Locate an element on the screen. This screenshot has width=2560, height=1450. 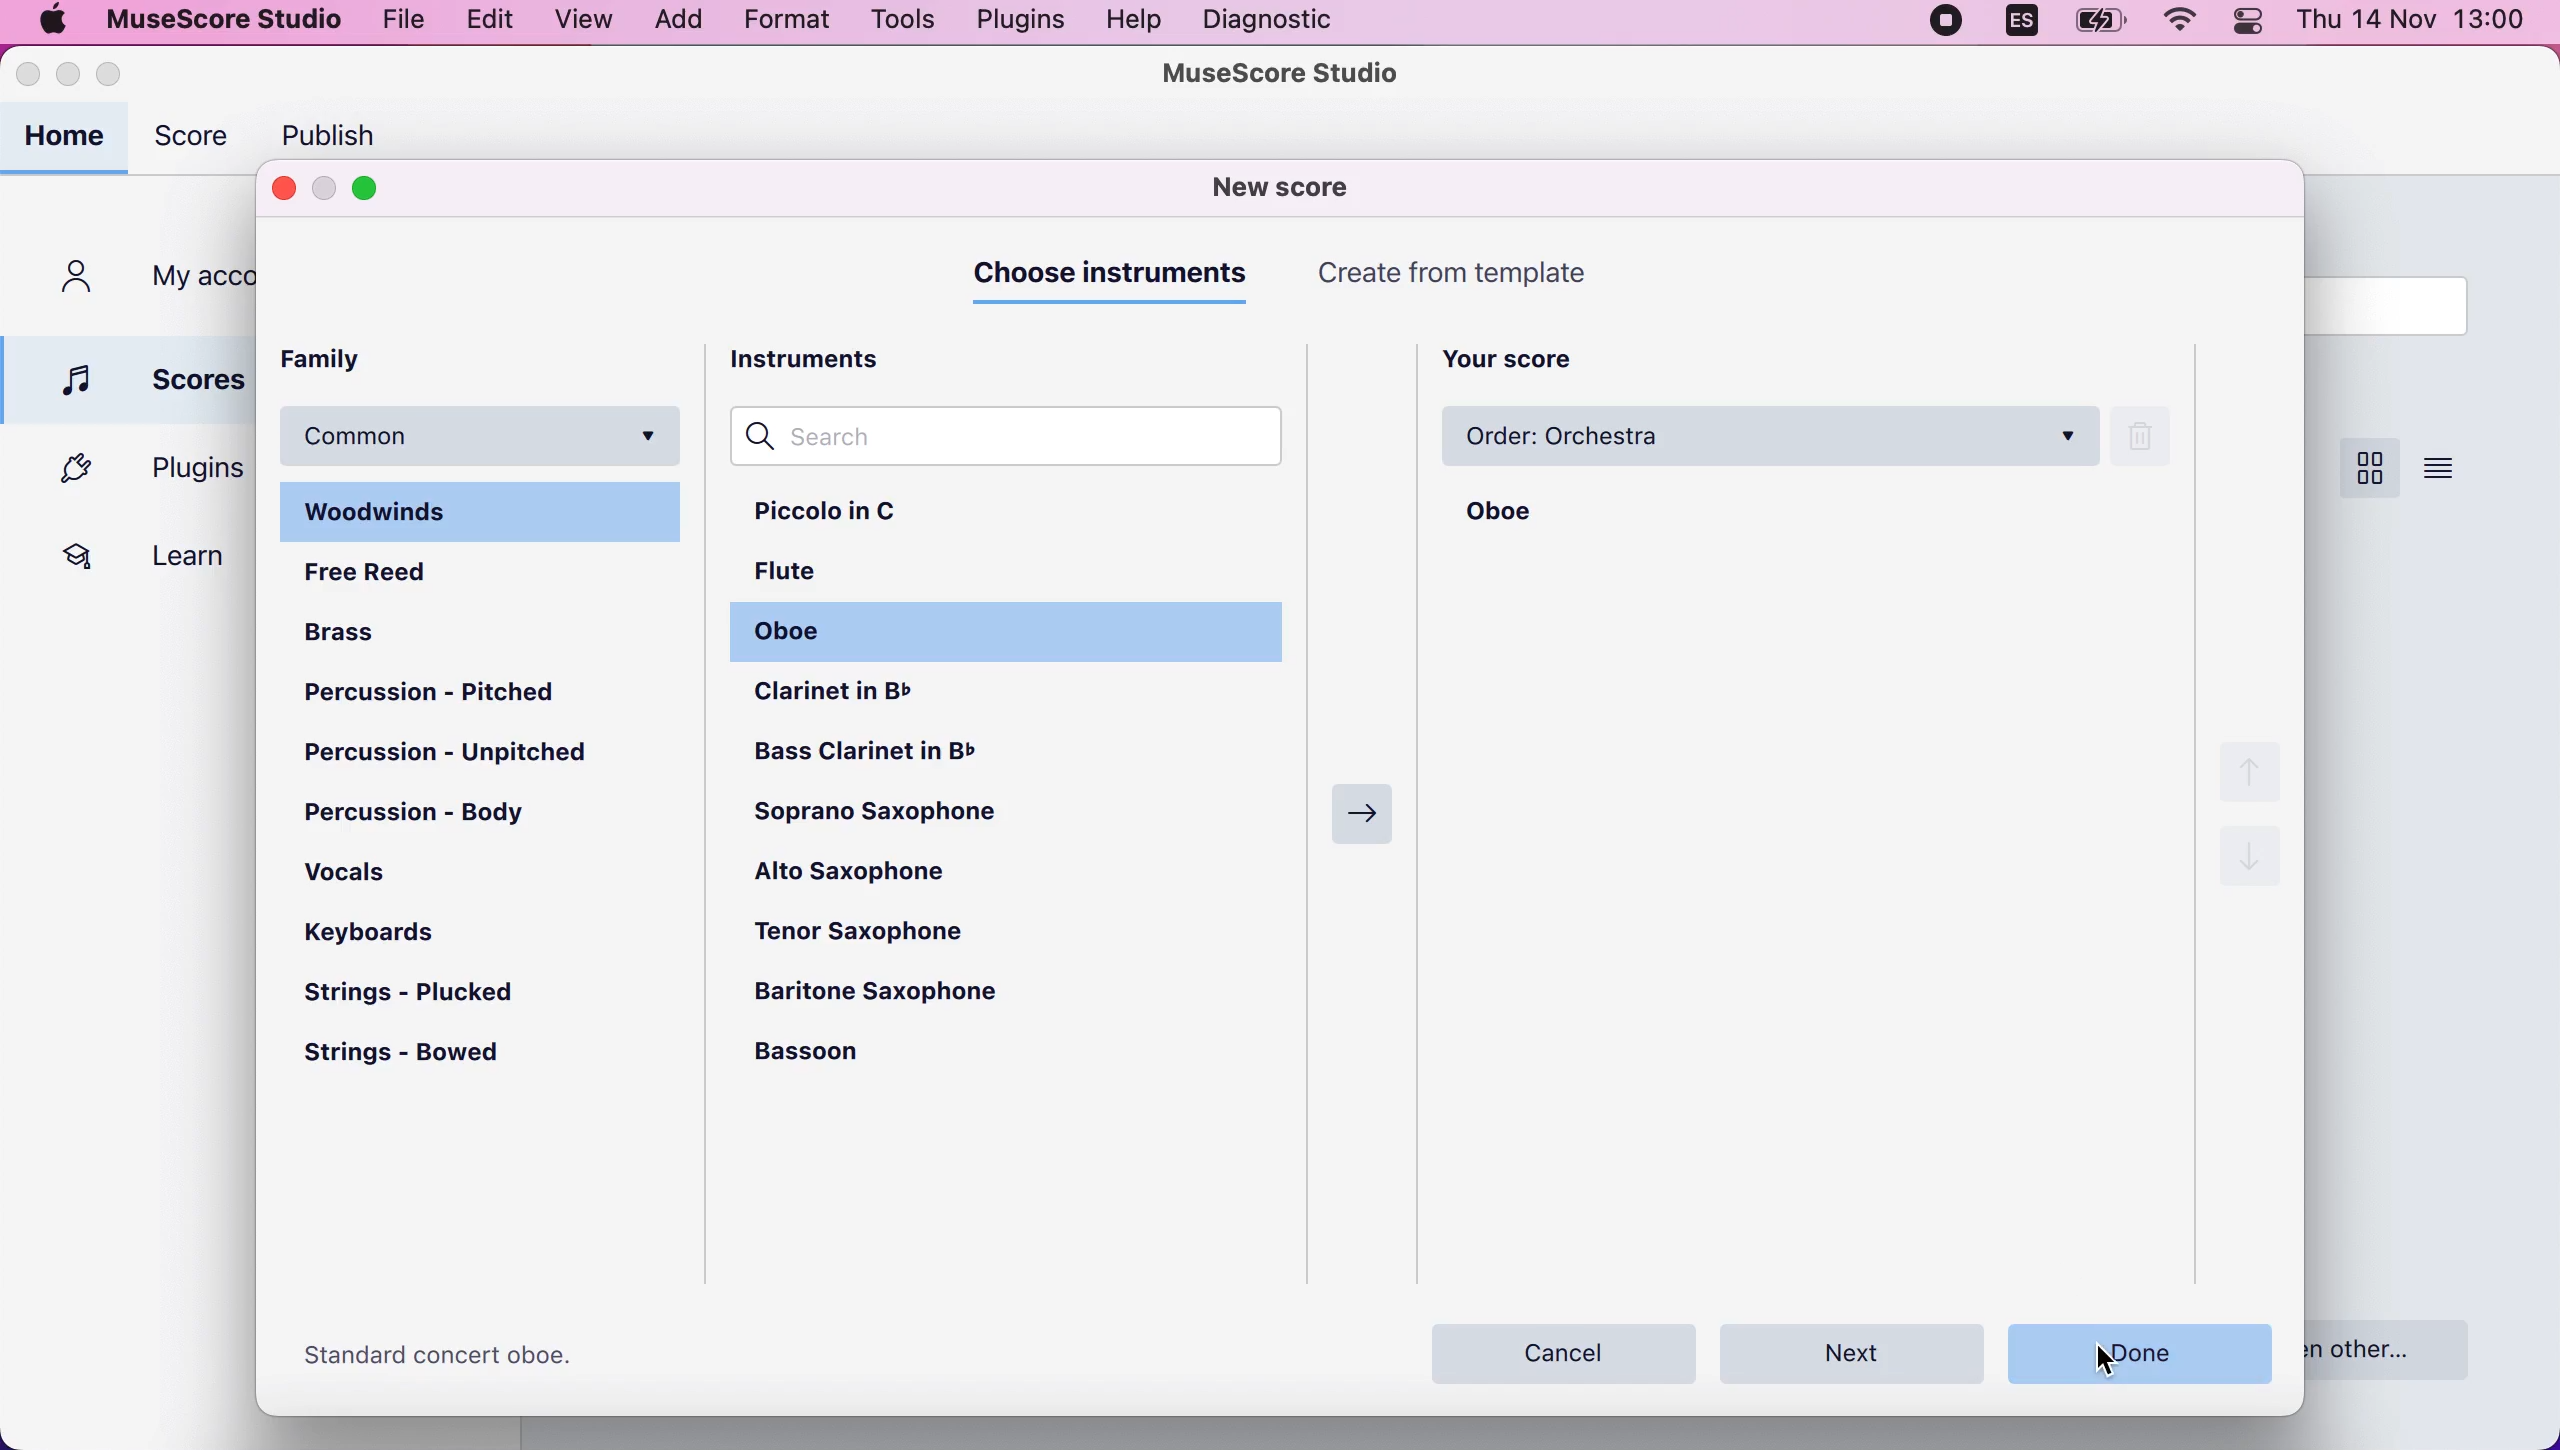
close is located at coordinates (30, 78).